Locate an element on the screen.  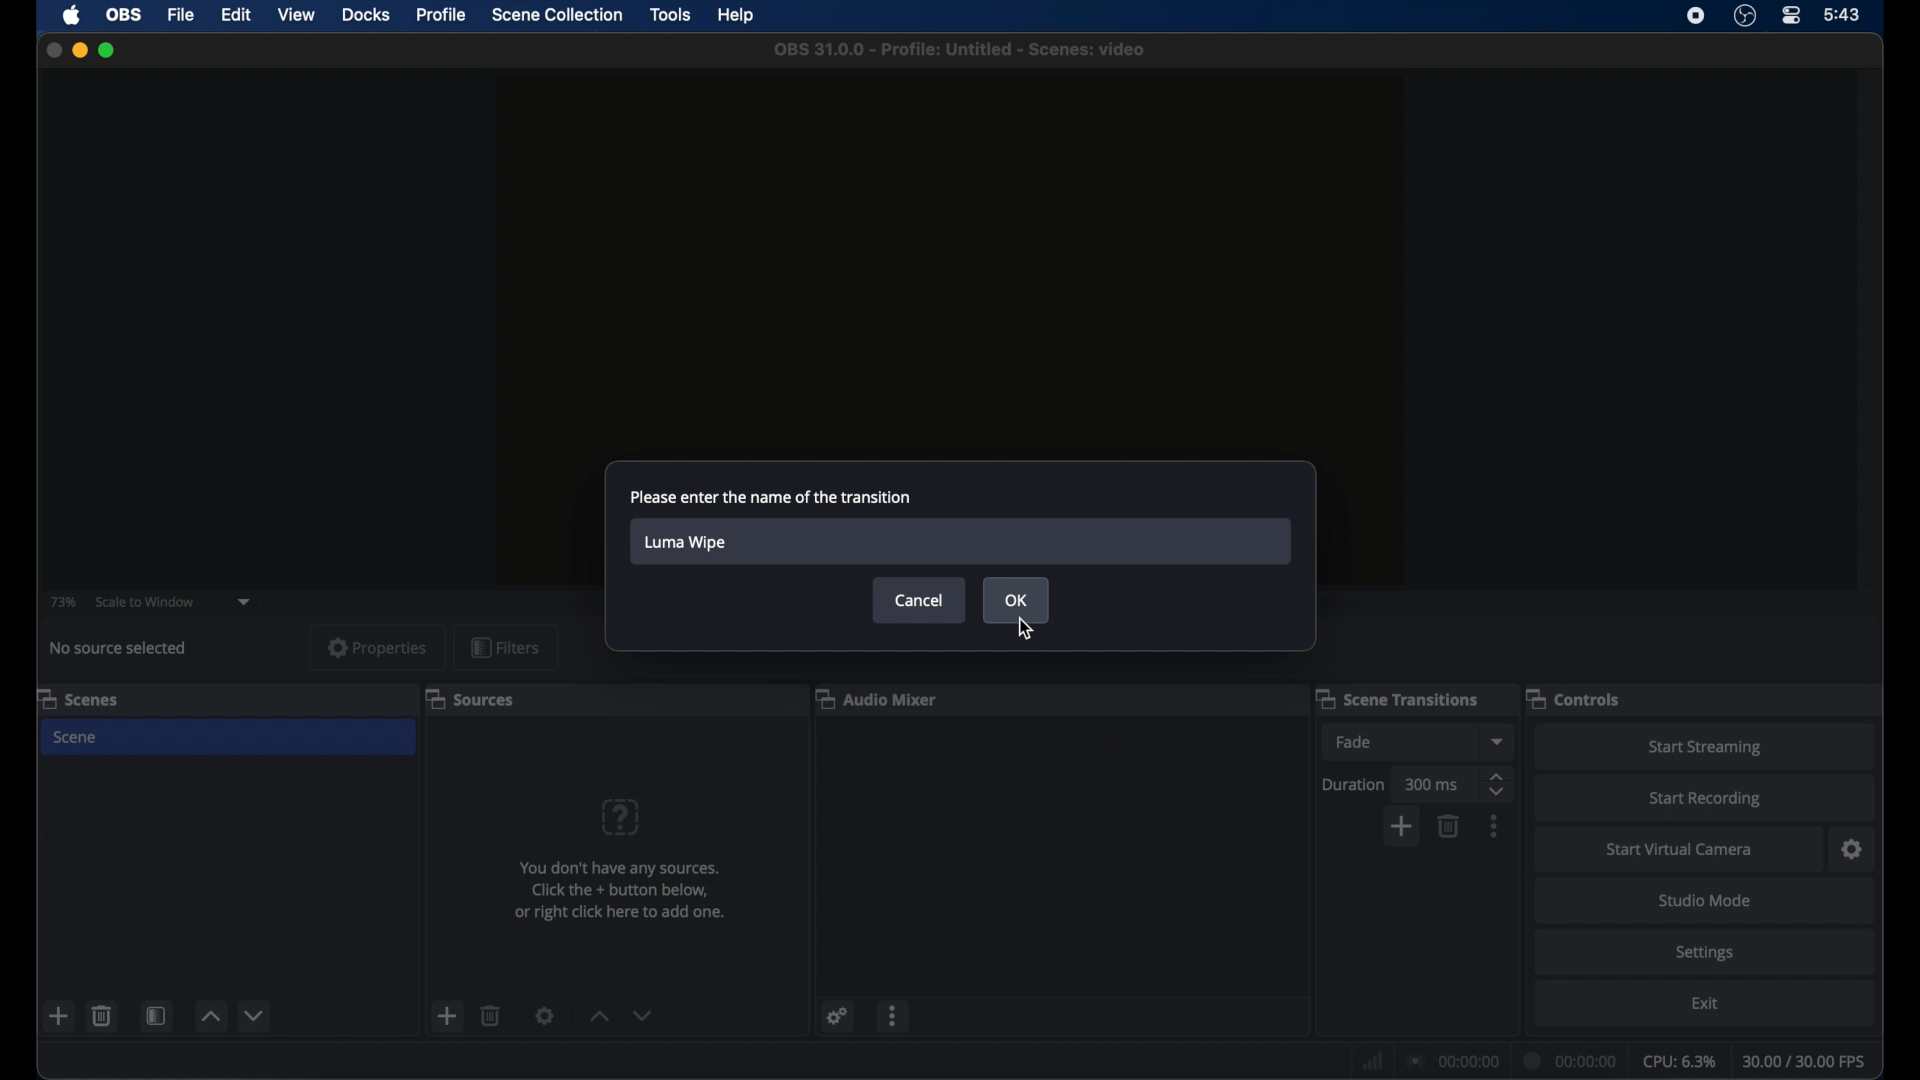
file name is located at coordinates (962, 49).